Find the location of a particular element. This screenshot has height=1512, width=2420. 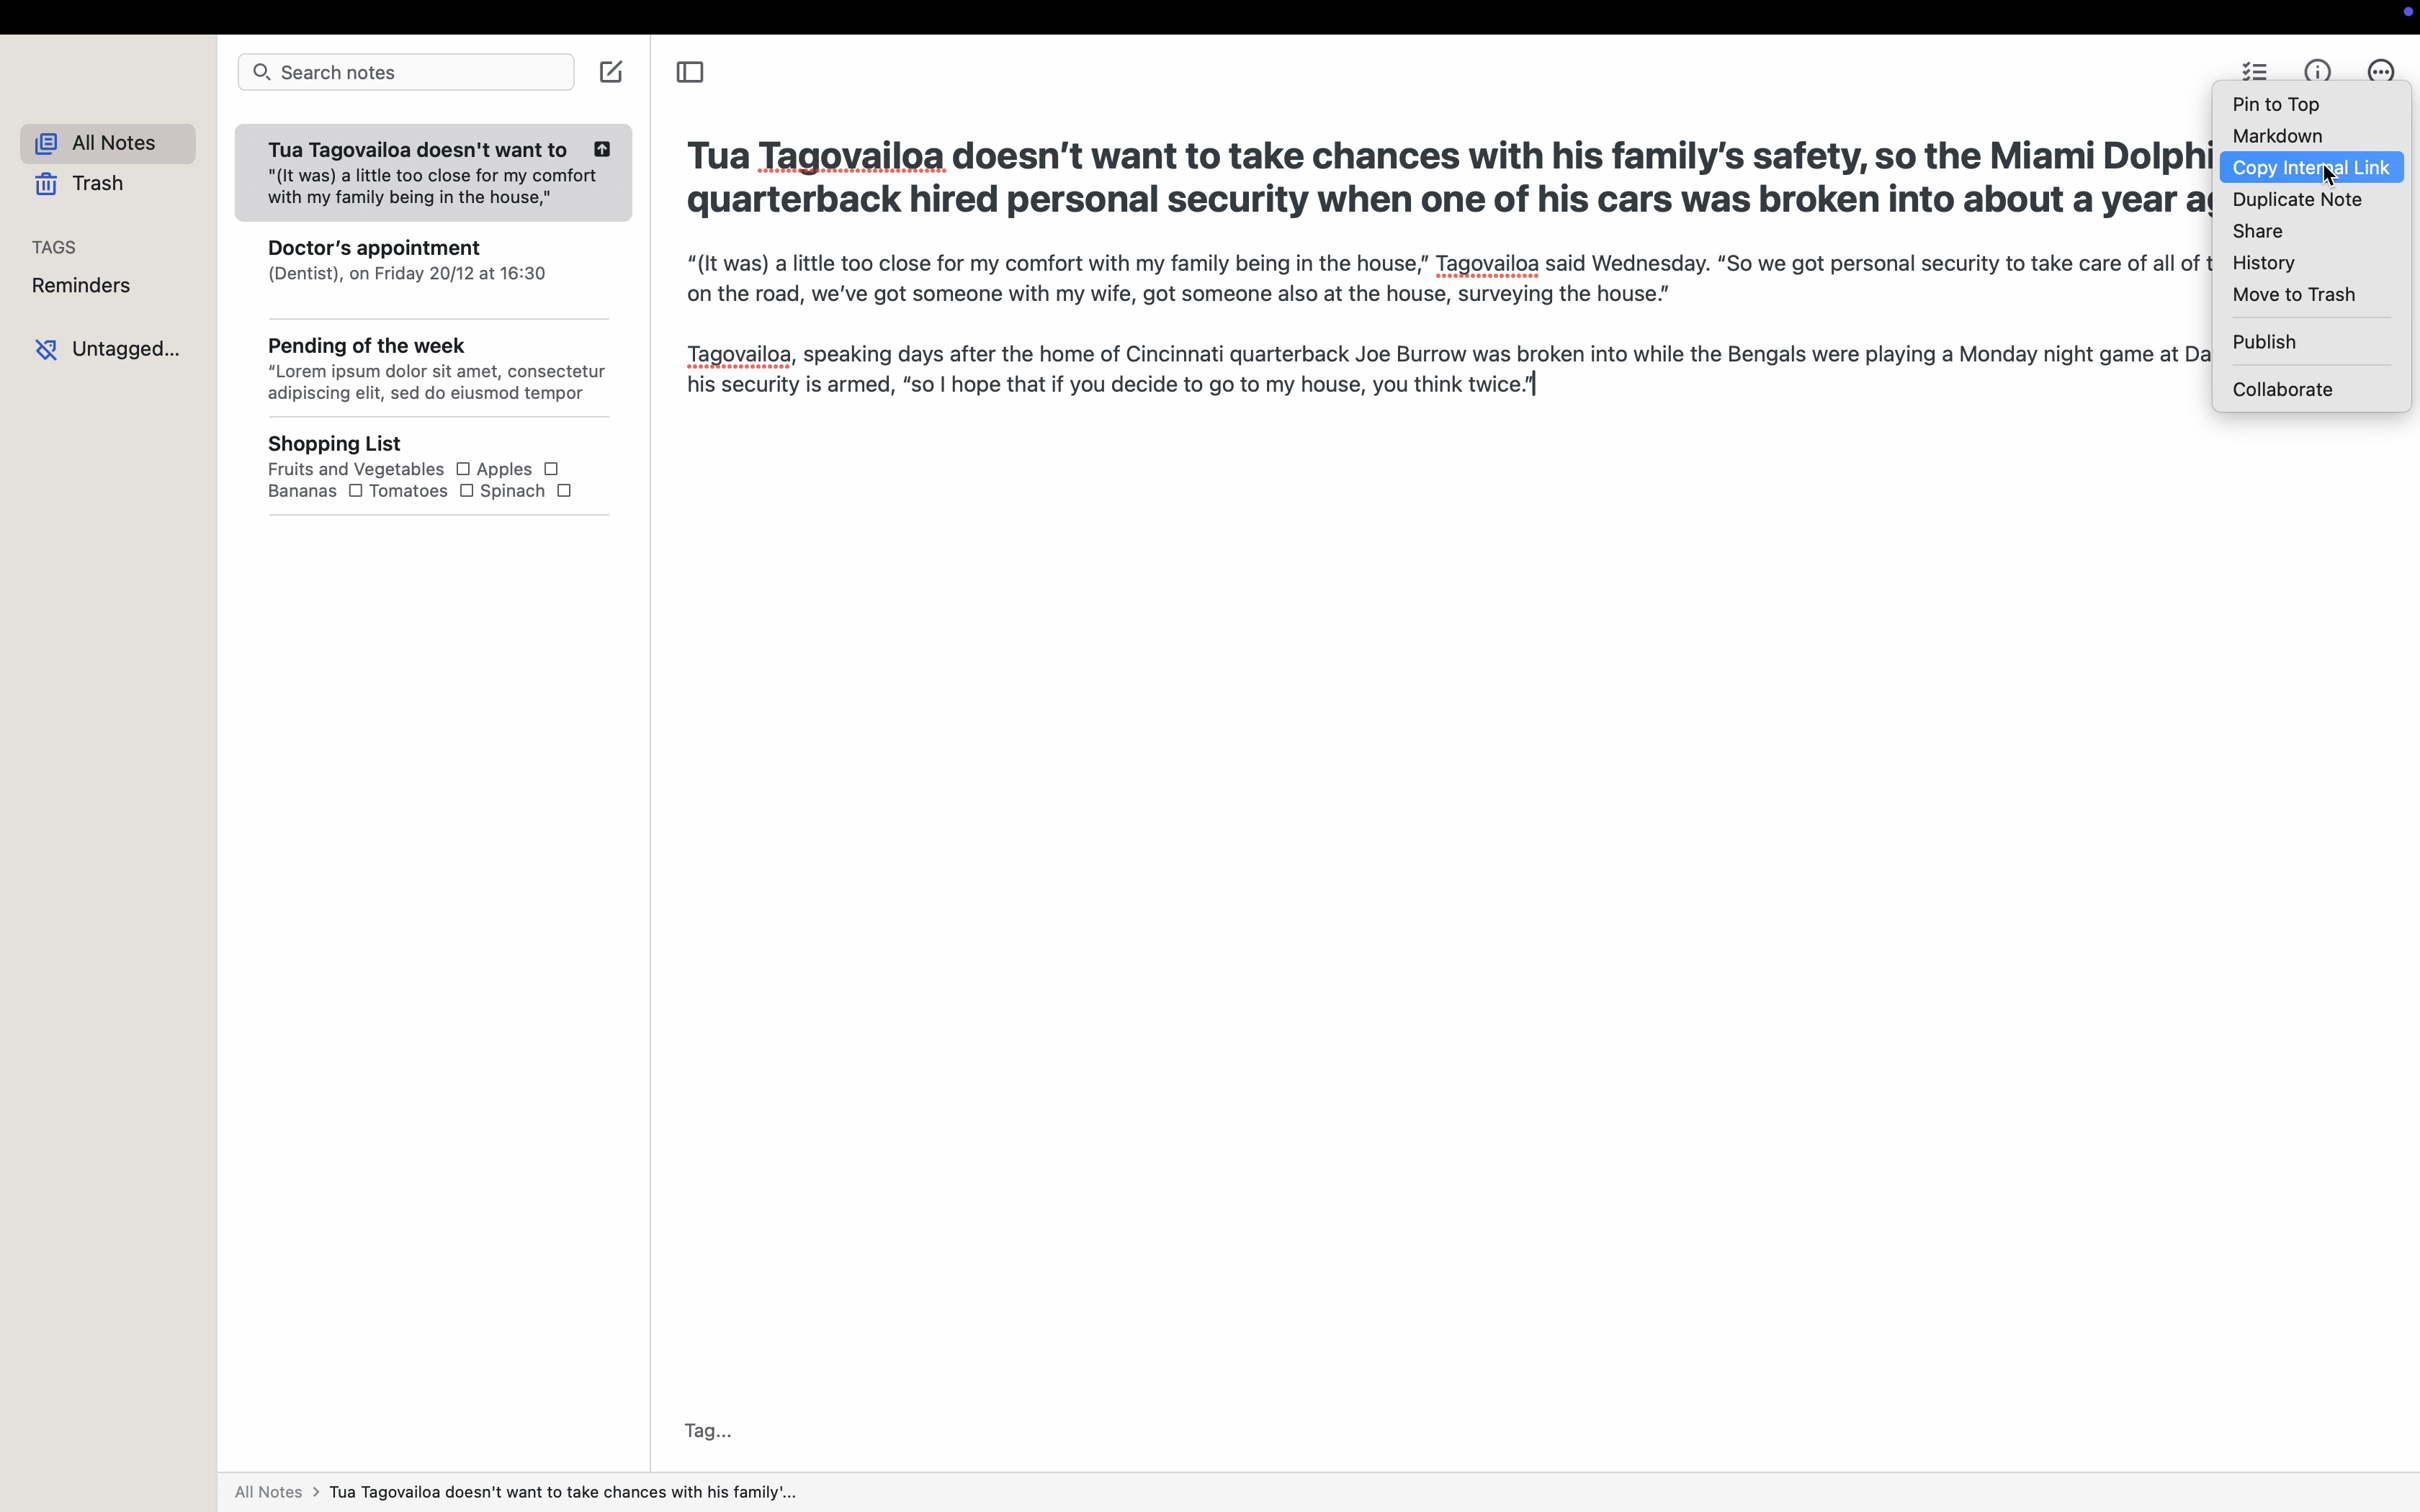

markdown is located at coordinates (2279, 136).